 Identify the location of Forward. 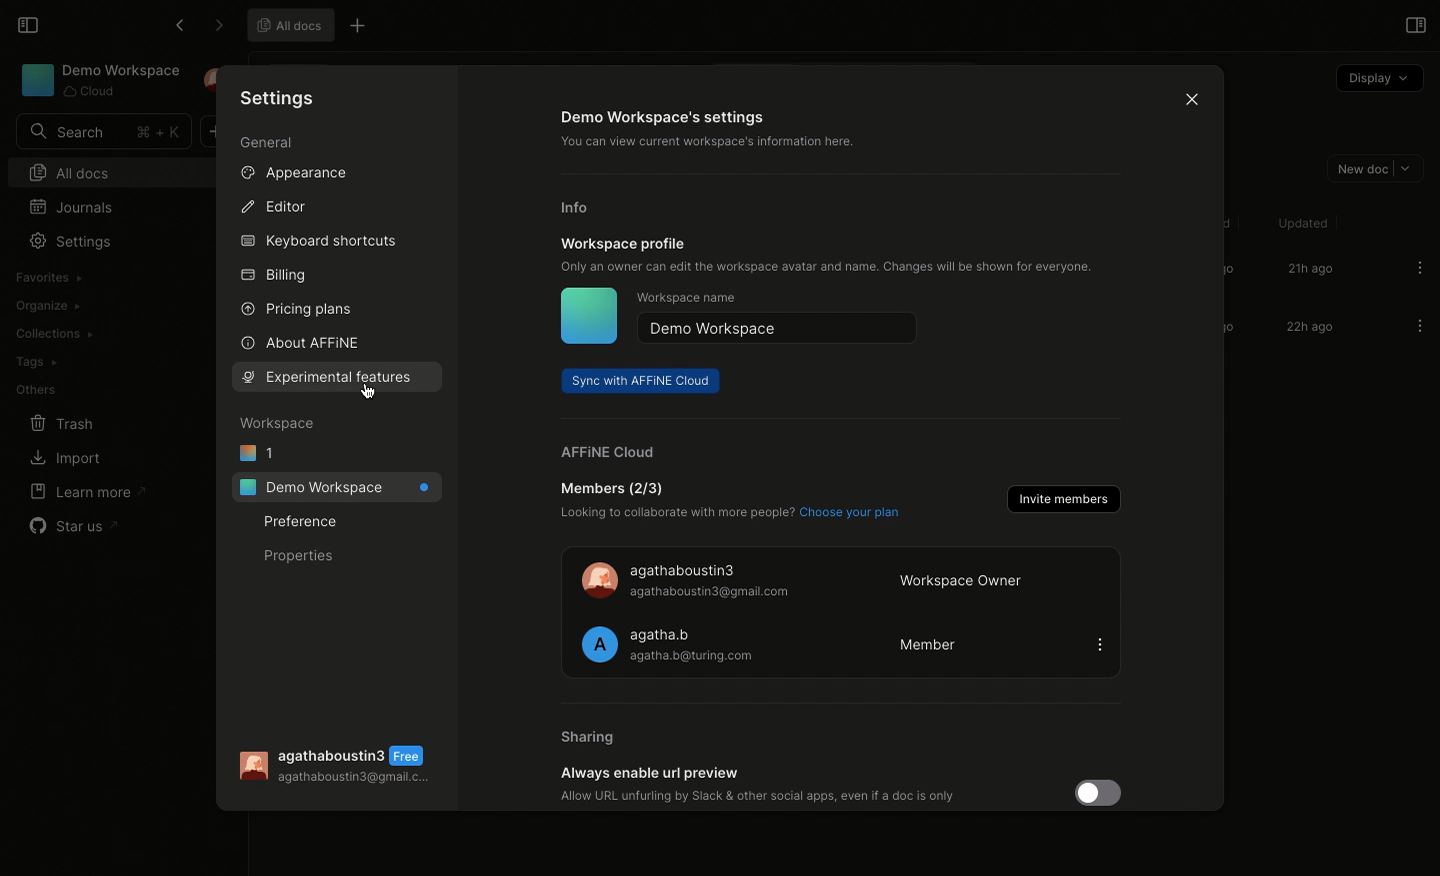
(218, 26).